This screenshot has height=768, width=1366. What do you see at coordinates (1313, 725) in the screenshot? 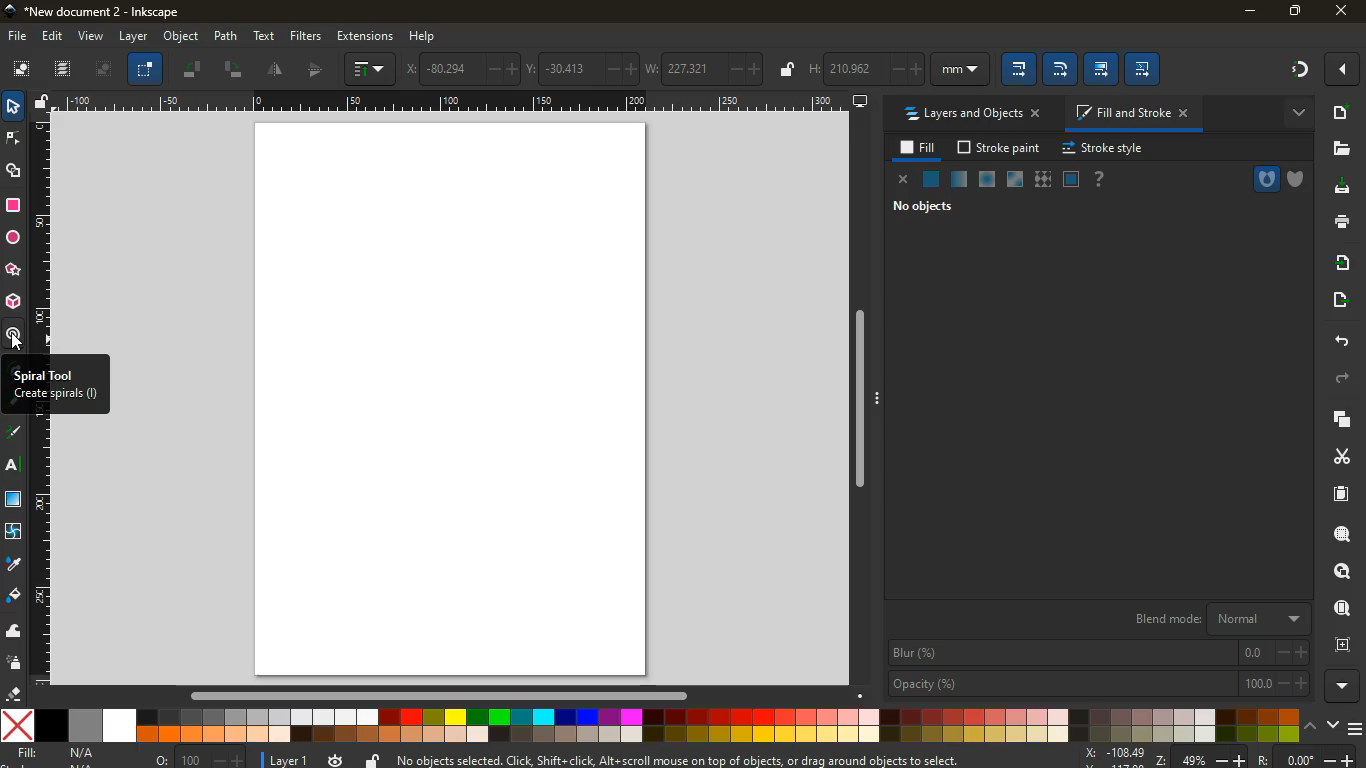
I see `up` at bounding box center [1313, 725].